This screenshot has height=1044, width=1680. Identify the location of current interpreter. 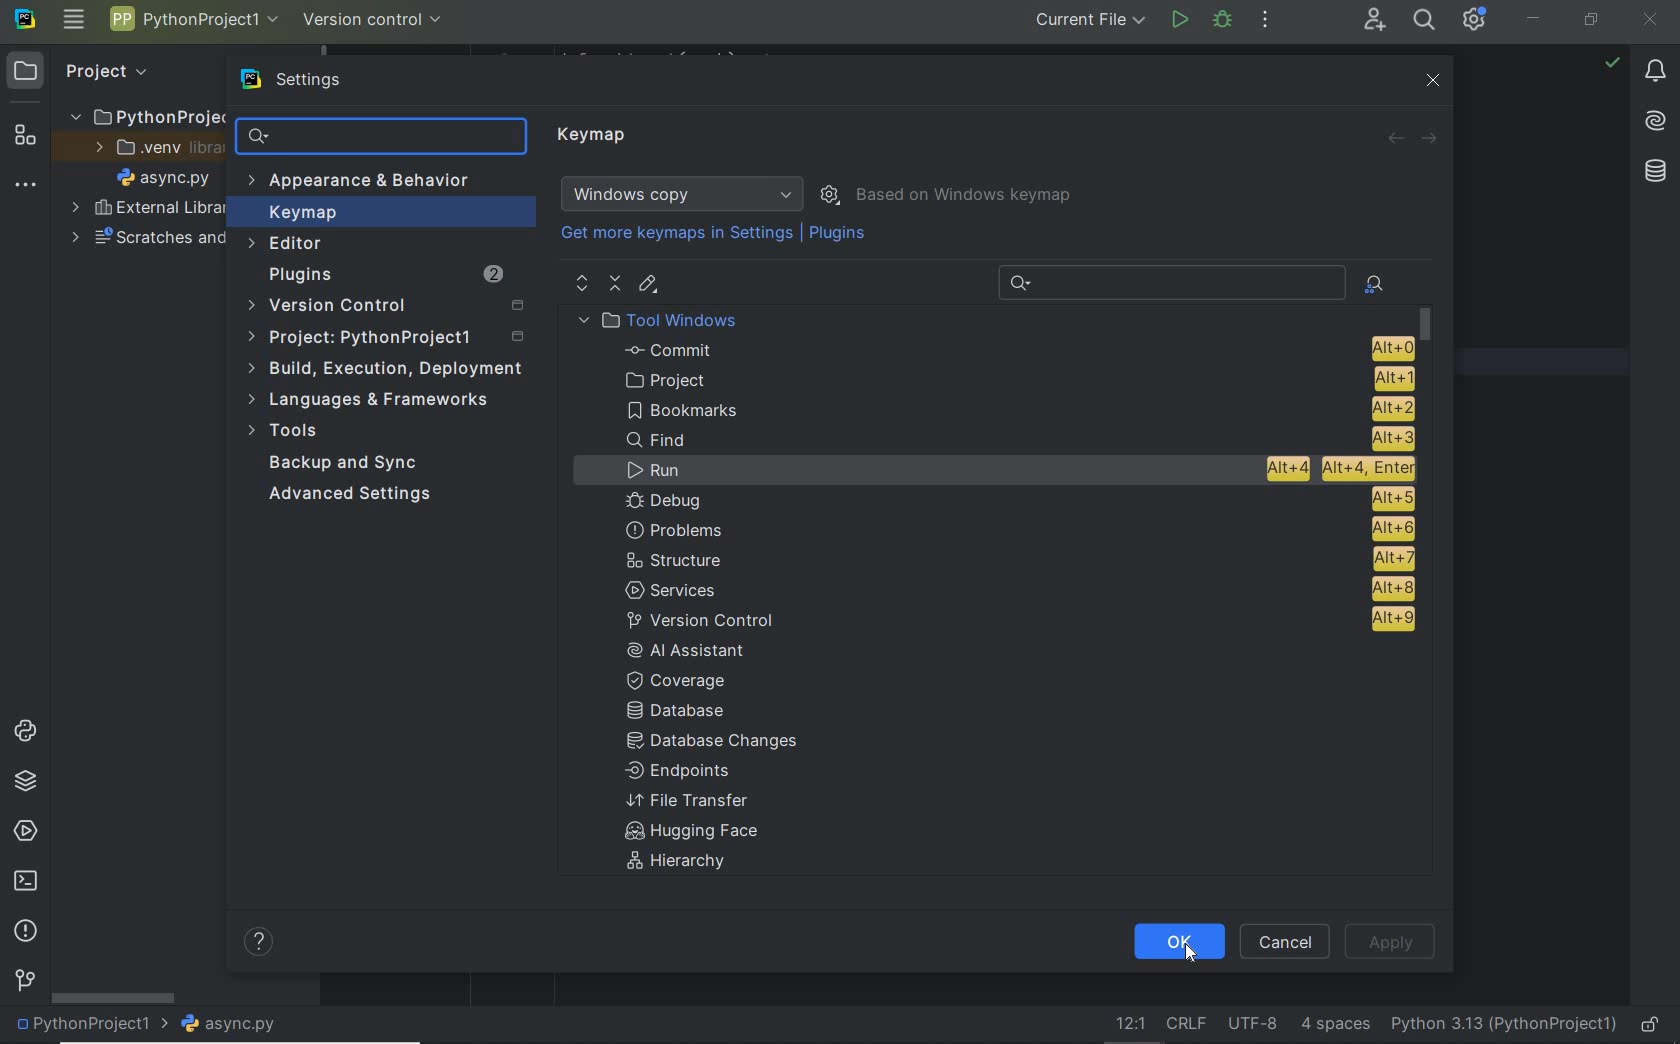
(1505, 1026).